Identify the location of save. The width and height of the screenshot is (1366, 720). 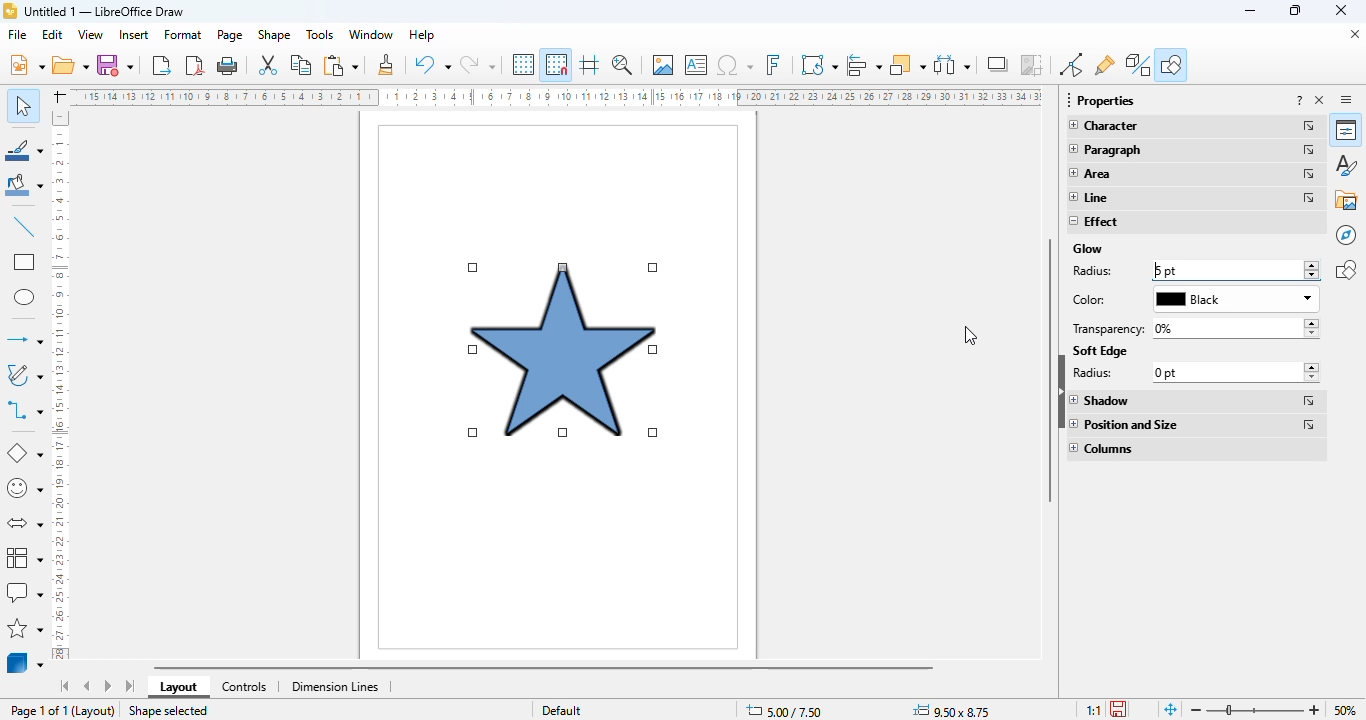
(115, 65).